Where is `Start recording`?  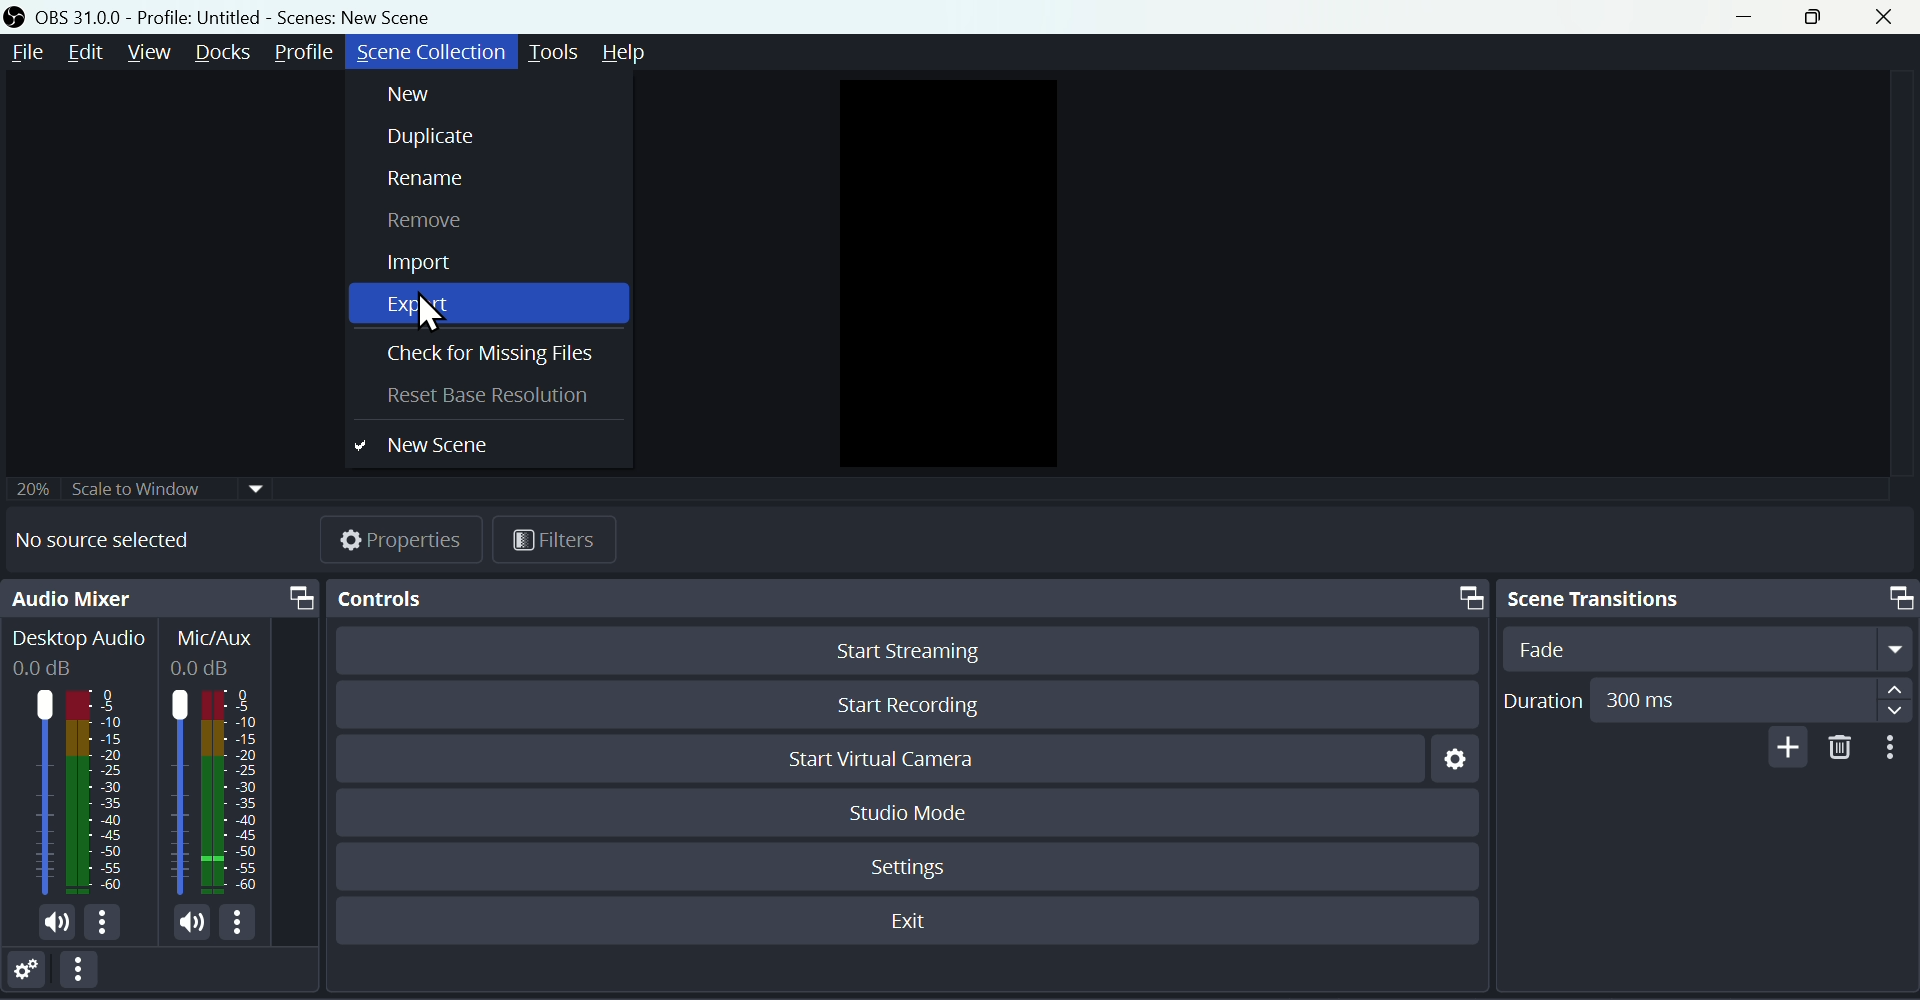 Start recording is located at coordinates (911, 701).